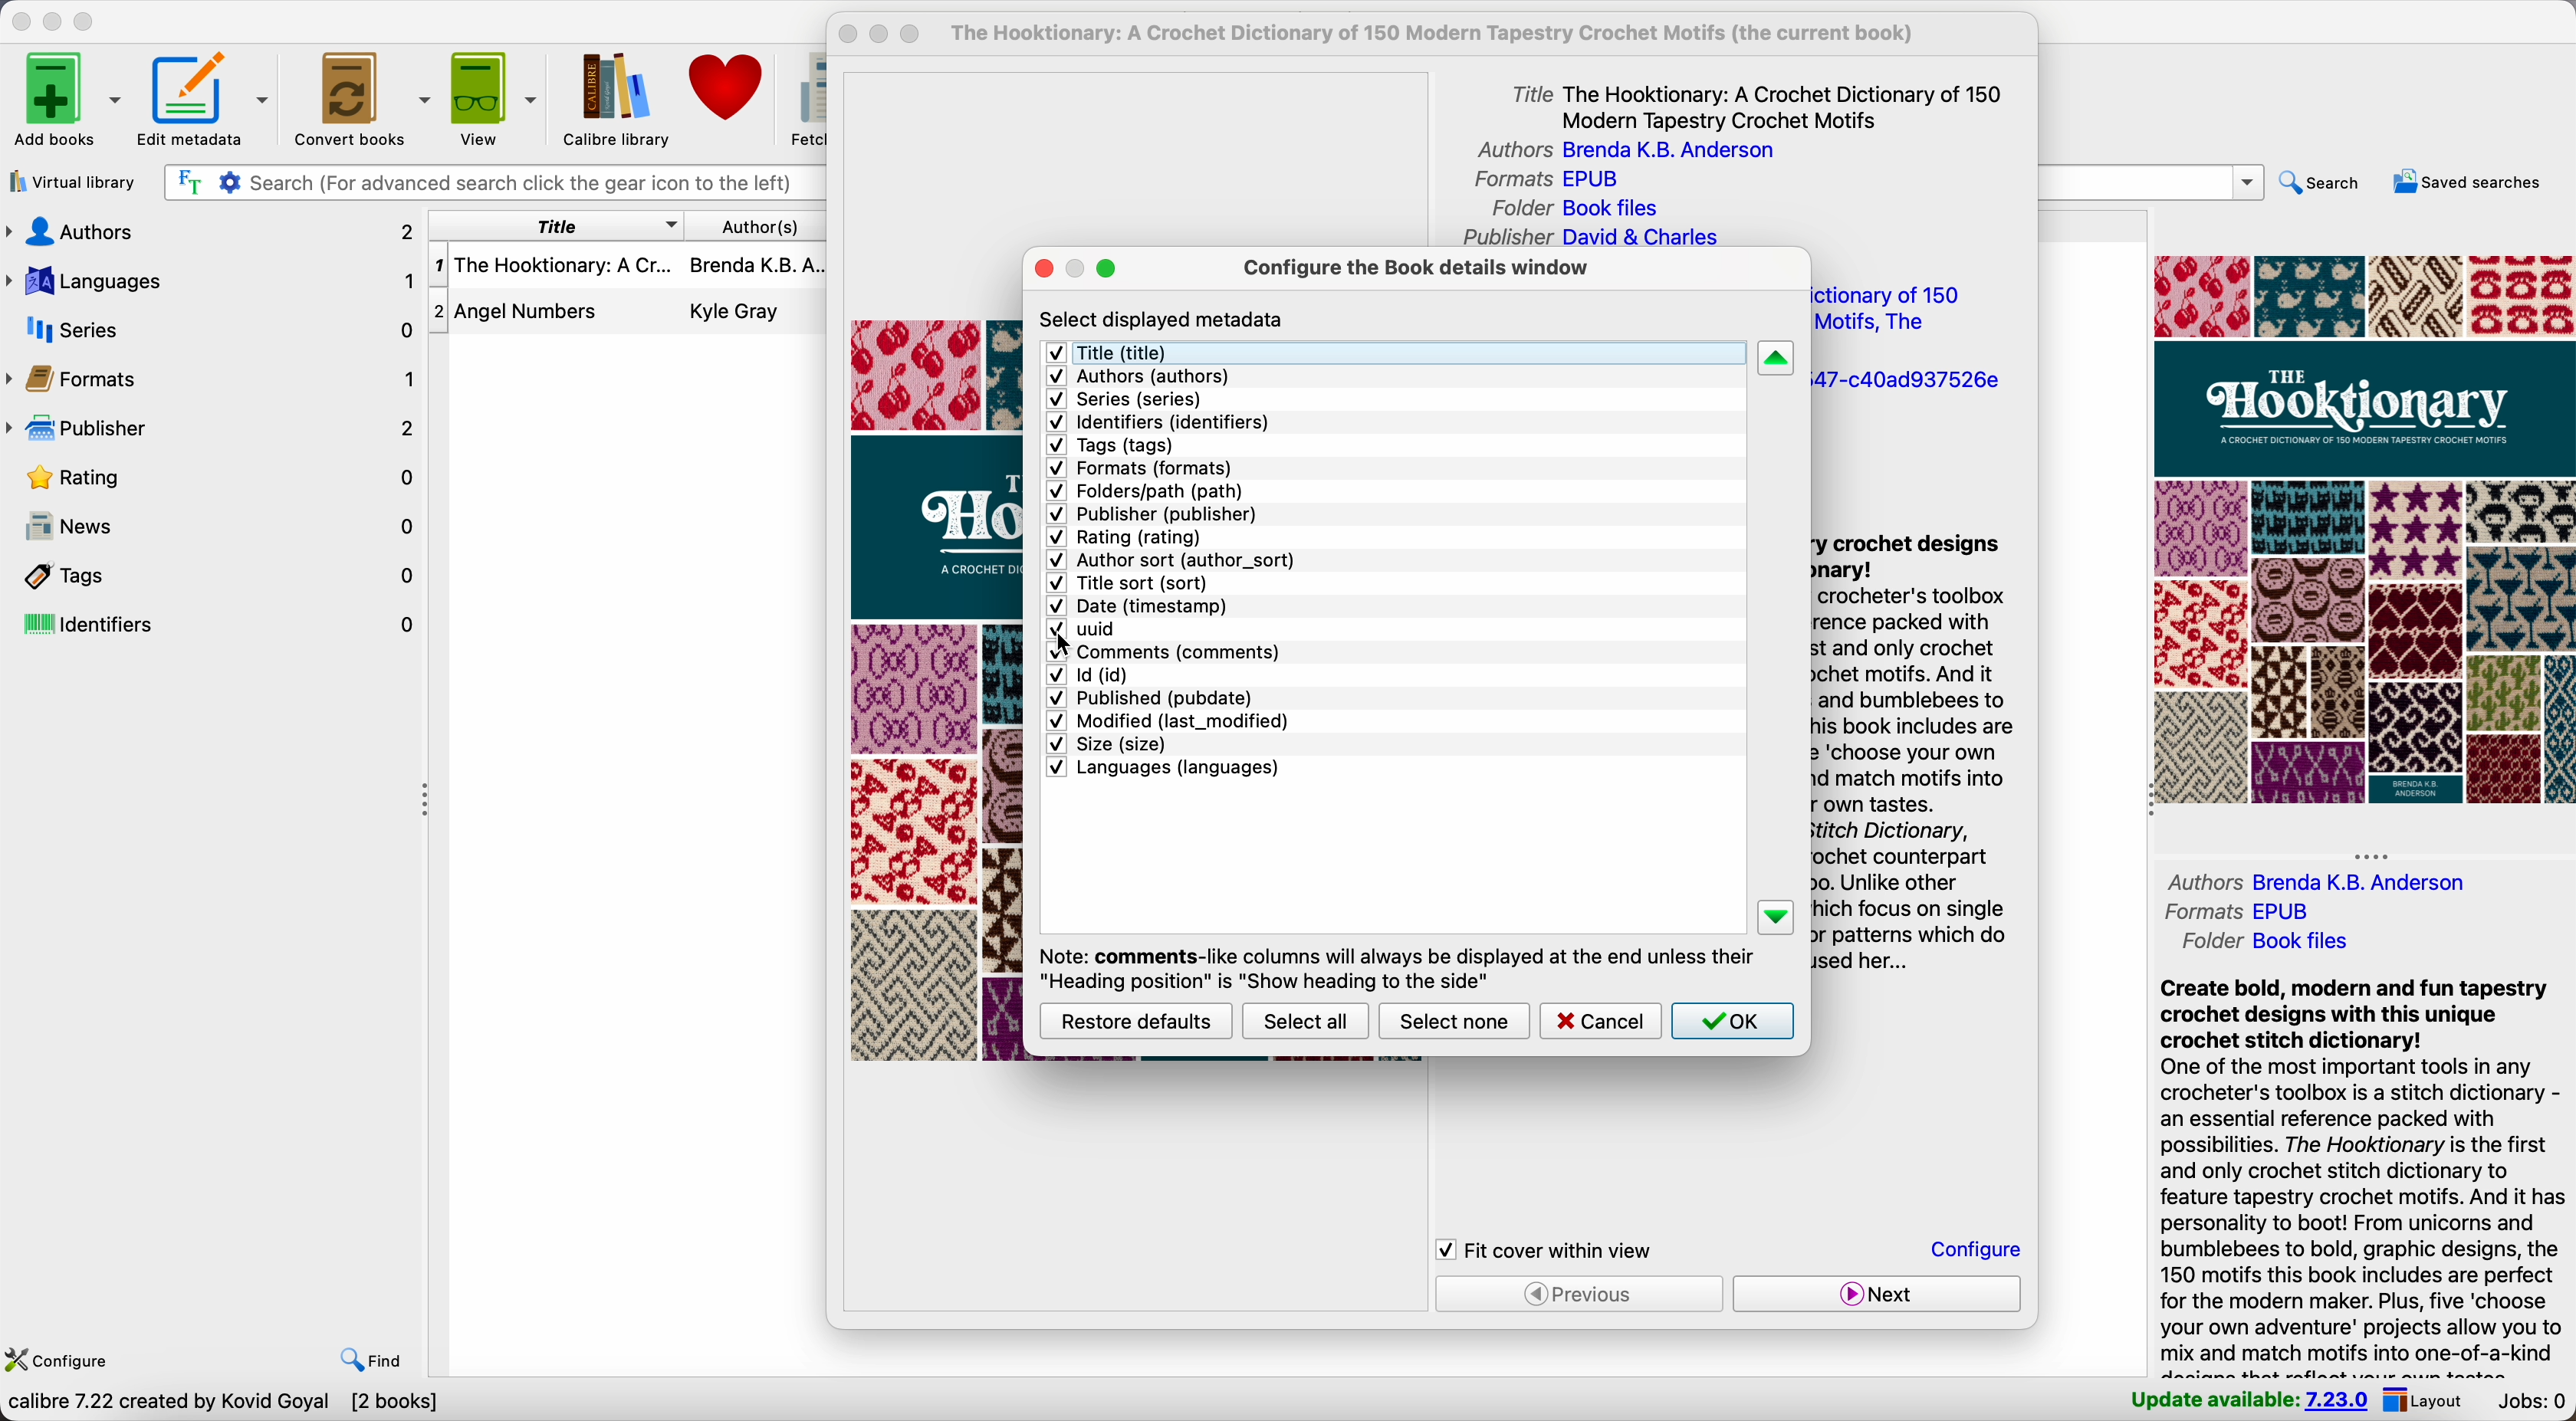 The height and width of the screenshot is (1421, 2576). What do you see at coordinates (1154, 696) in the screenshot?
I see `published` at bounding box center [1154, 696].